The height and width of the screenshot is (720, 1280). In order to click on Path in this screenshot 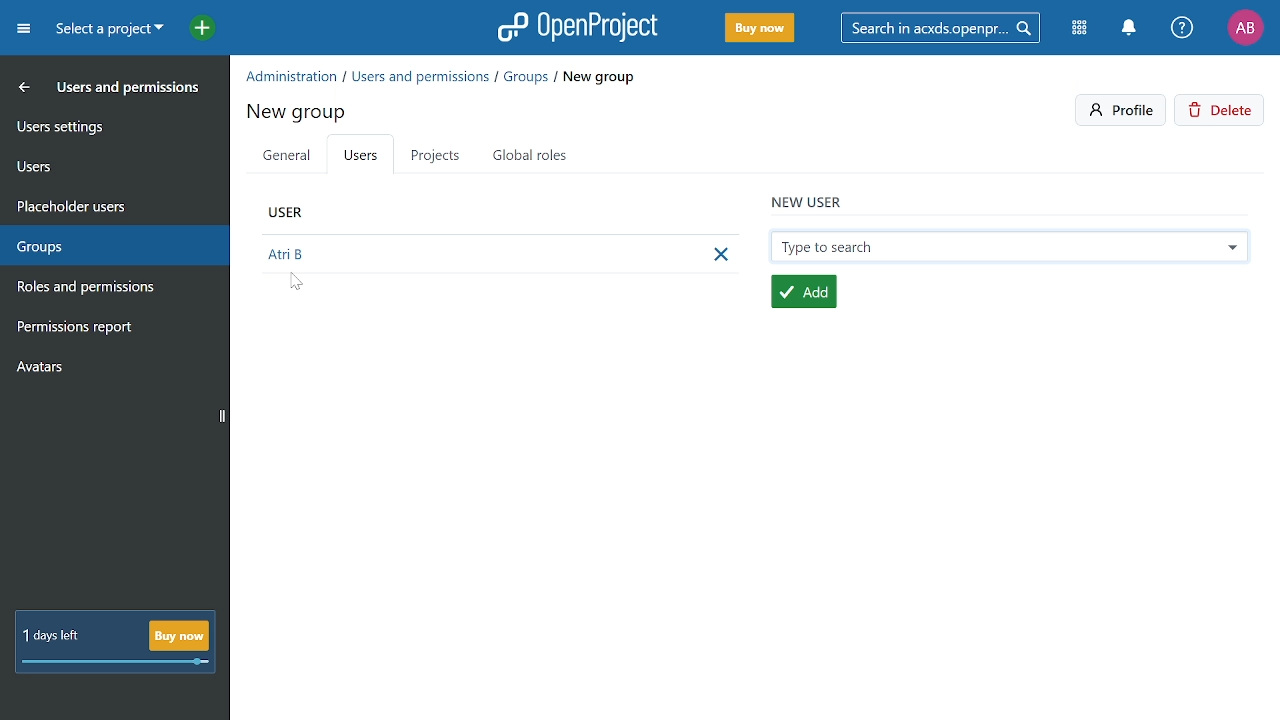, I will do `click(442, 75)`.